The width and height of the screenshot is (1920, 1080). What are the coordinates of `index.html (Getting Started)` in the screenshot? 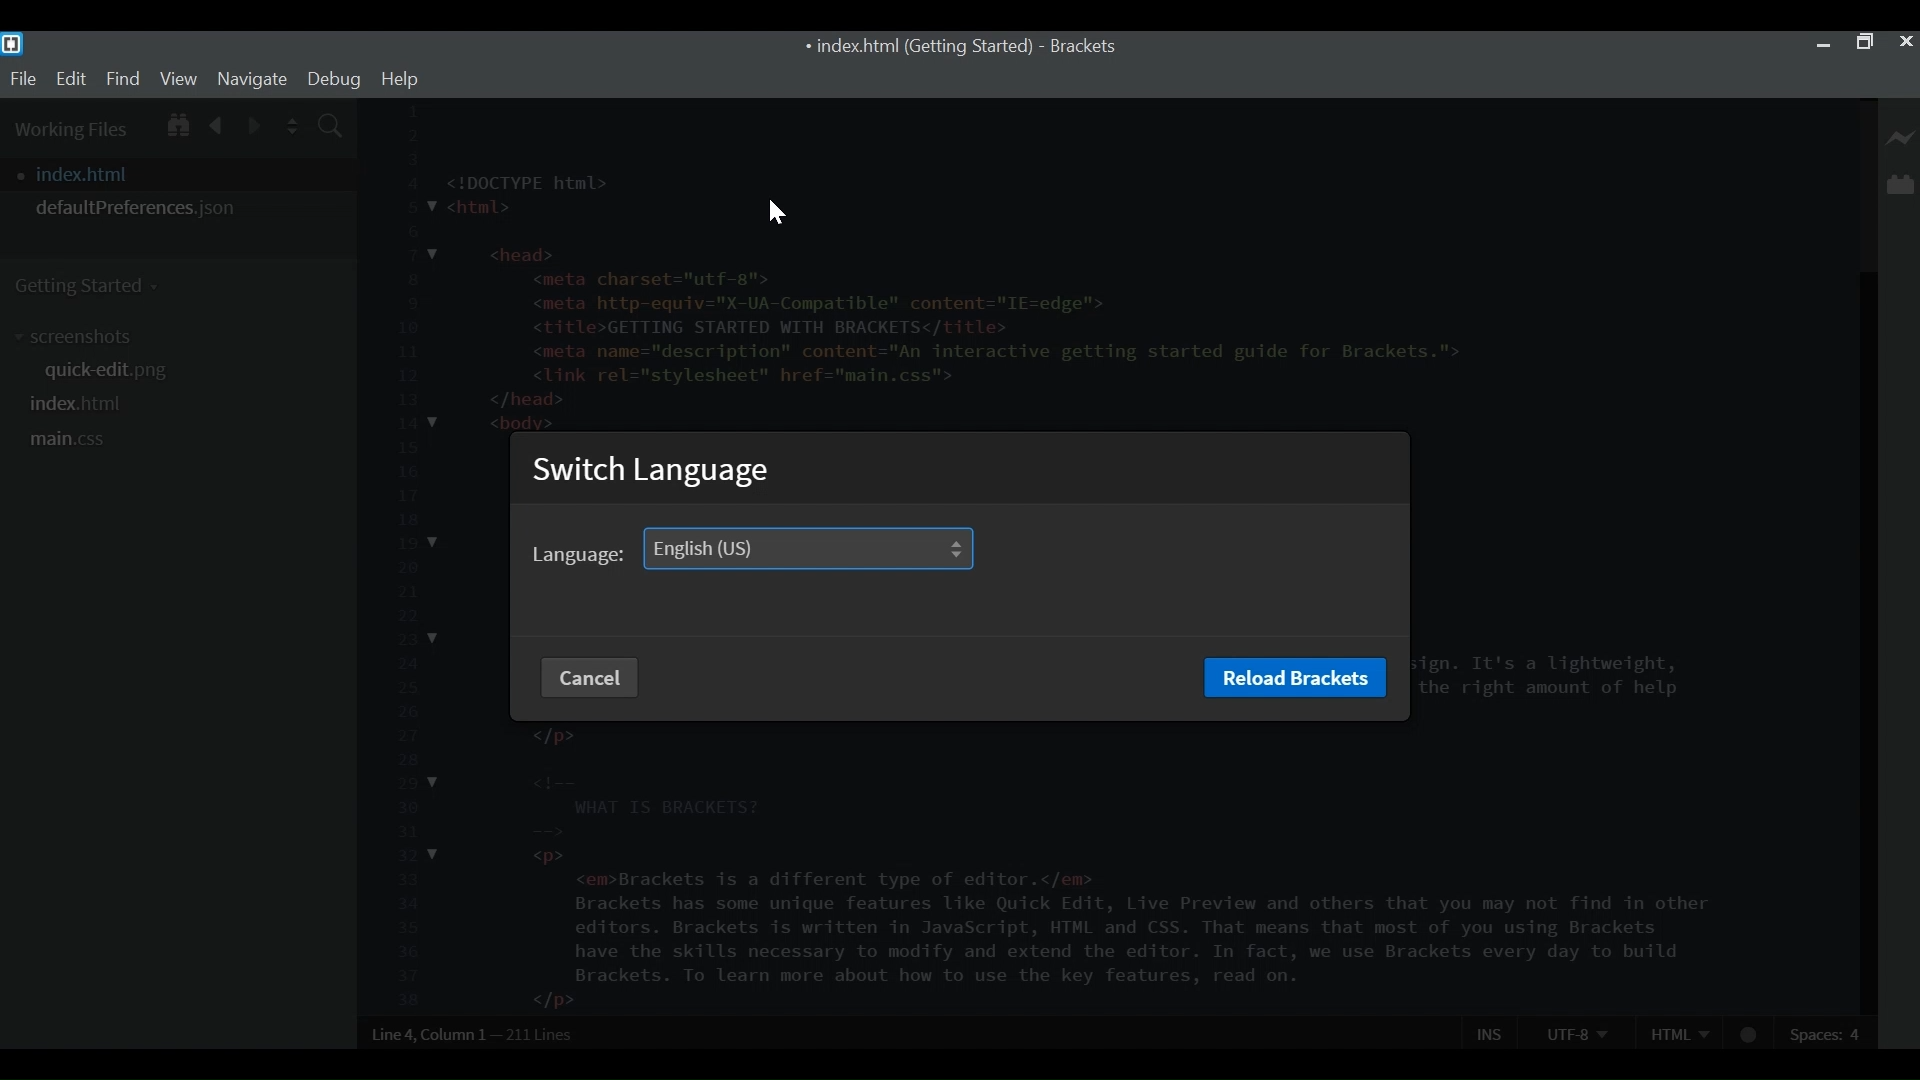 It's located at (916, 48).